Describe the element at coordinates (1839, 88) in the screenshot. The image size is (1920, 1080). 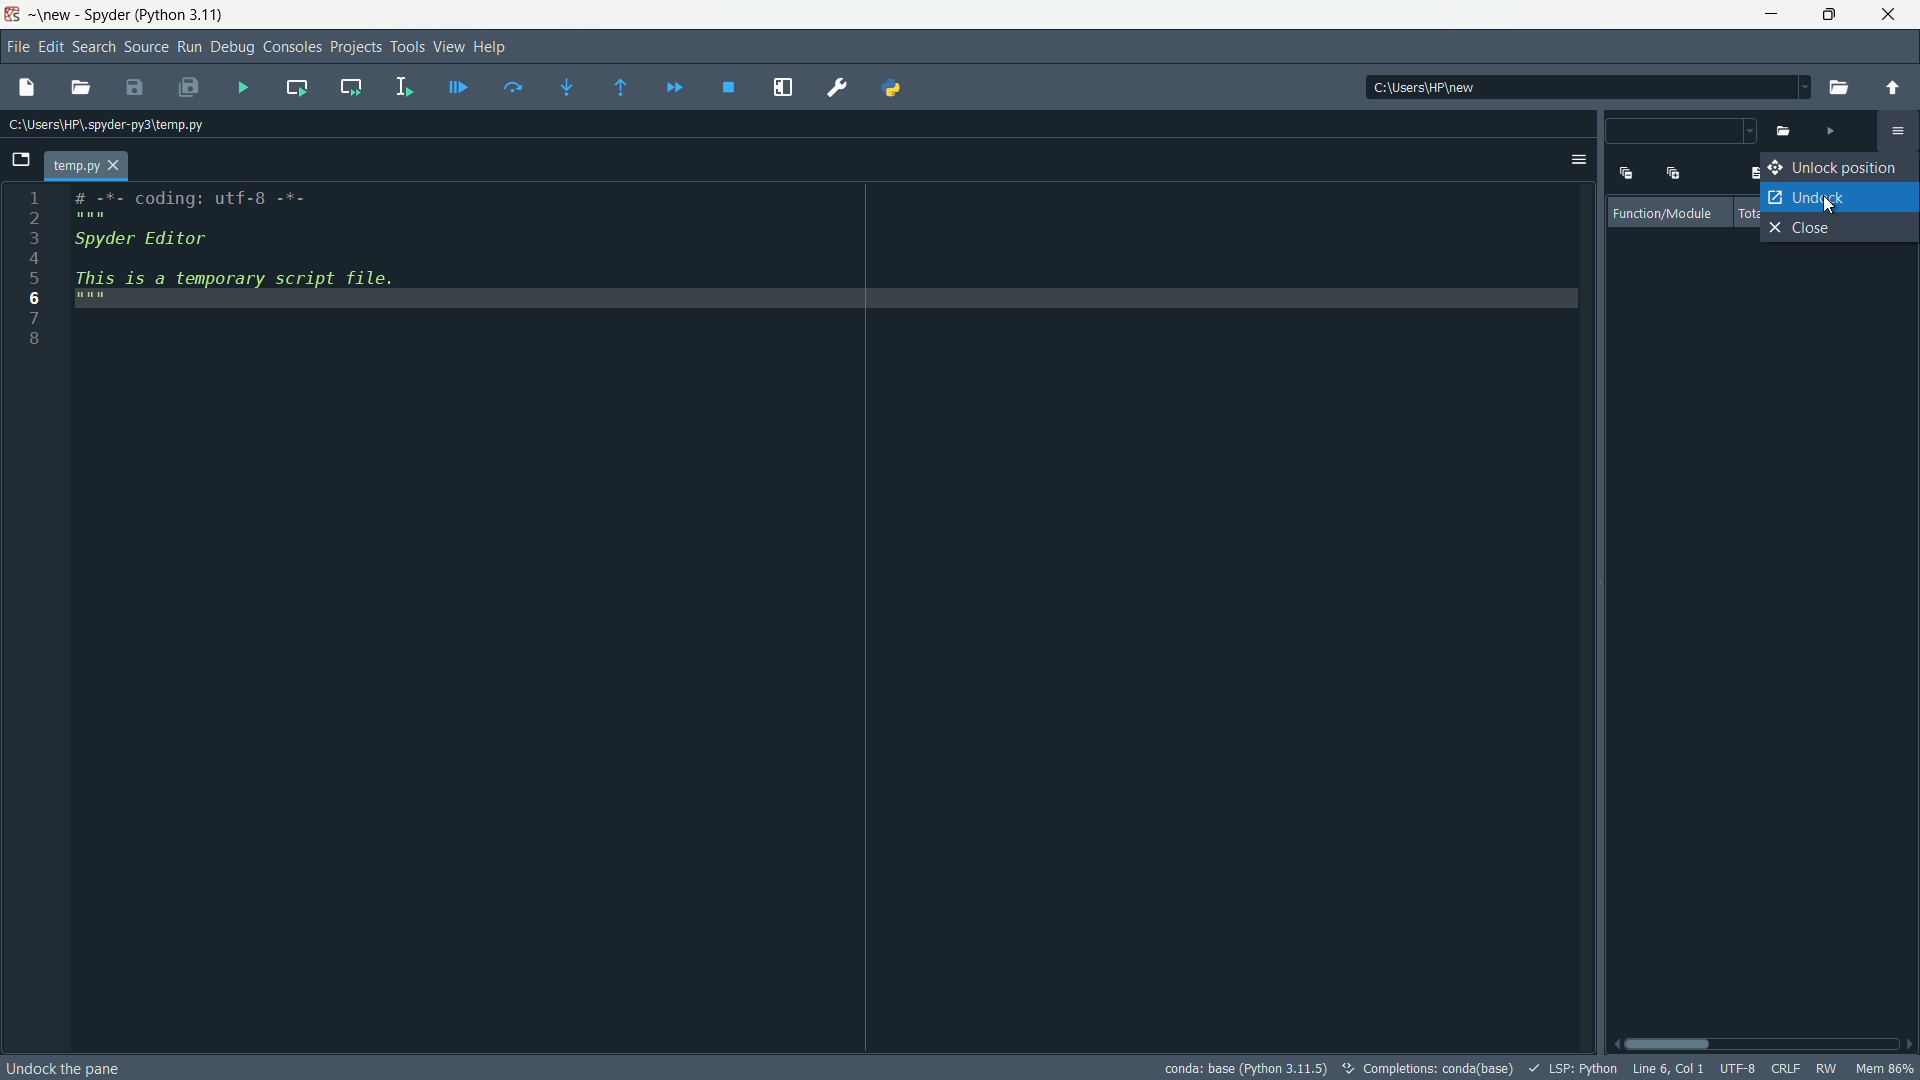
I see `open file` at that location.